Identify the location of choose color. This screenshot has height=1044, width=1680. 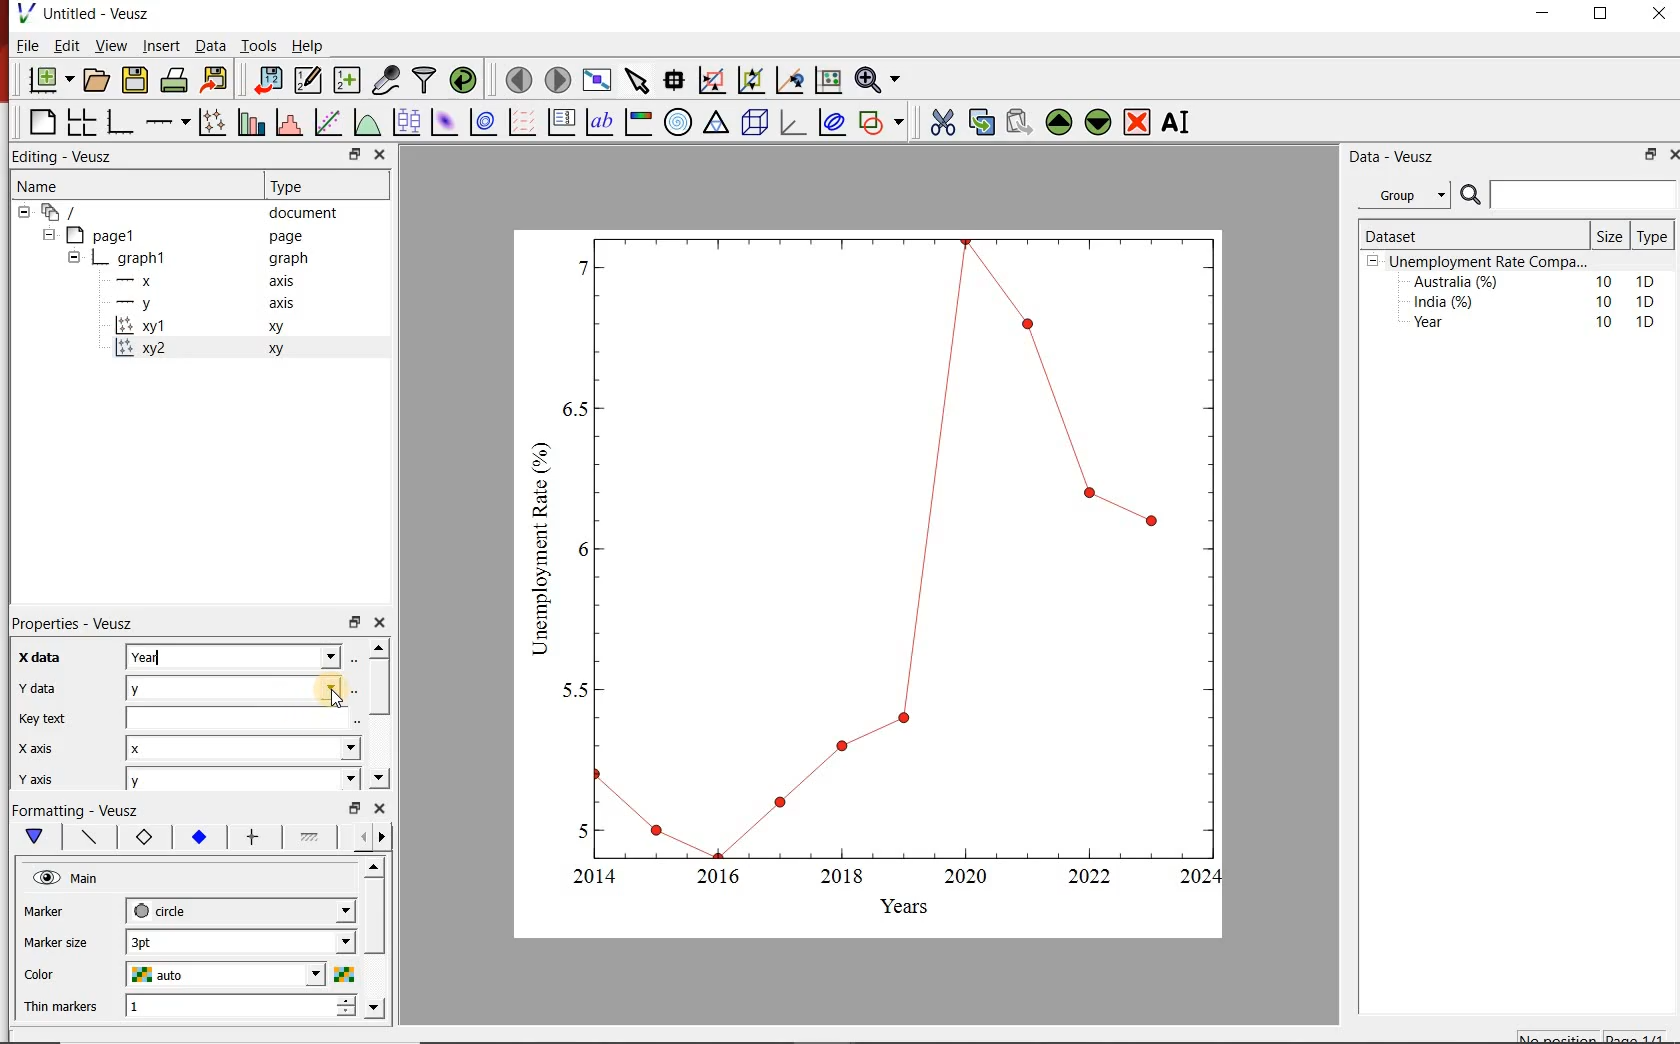
(343, 974).